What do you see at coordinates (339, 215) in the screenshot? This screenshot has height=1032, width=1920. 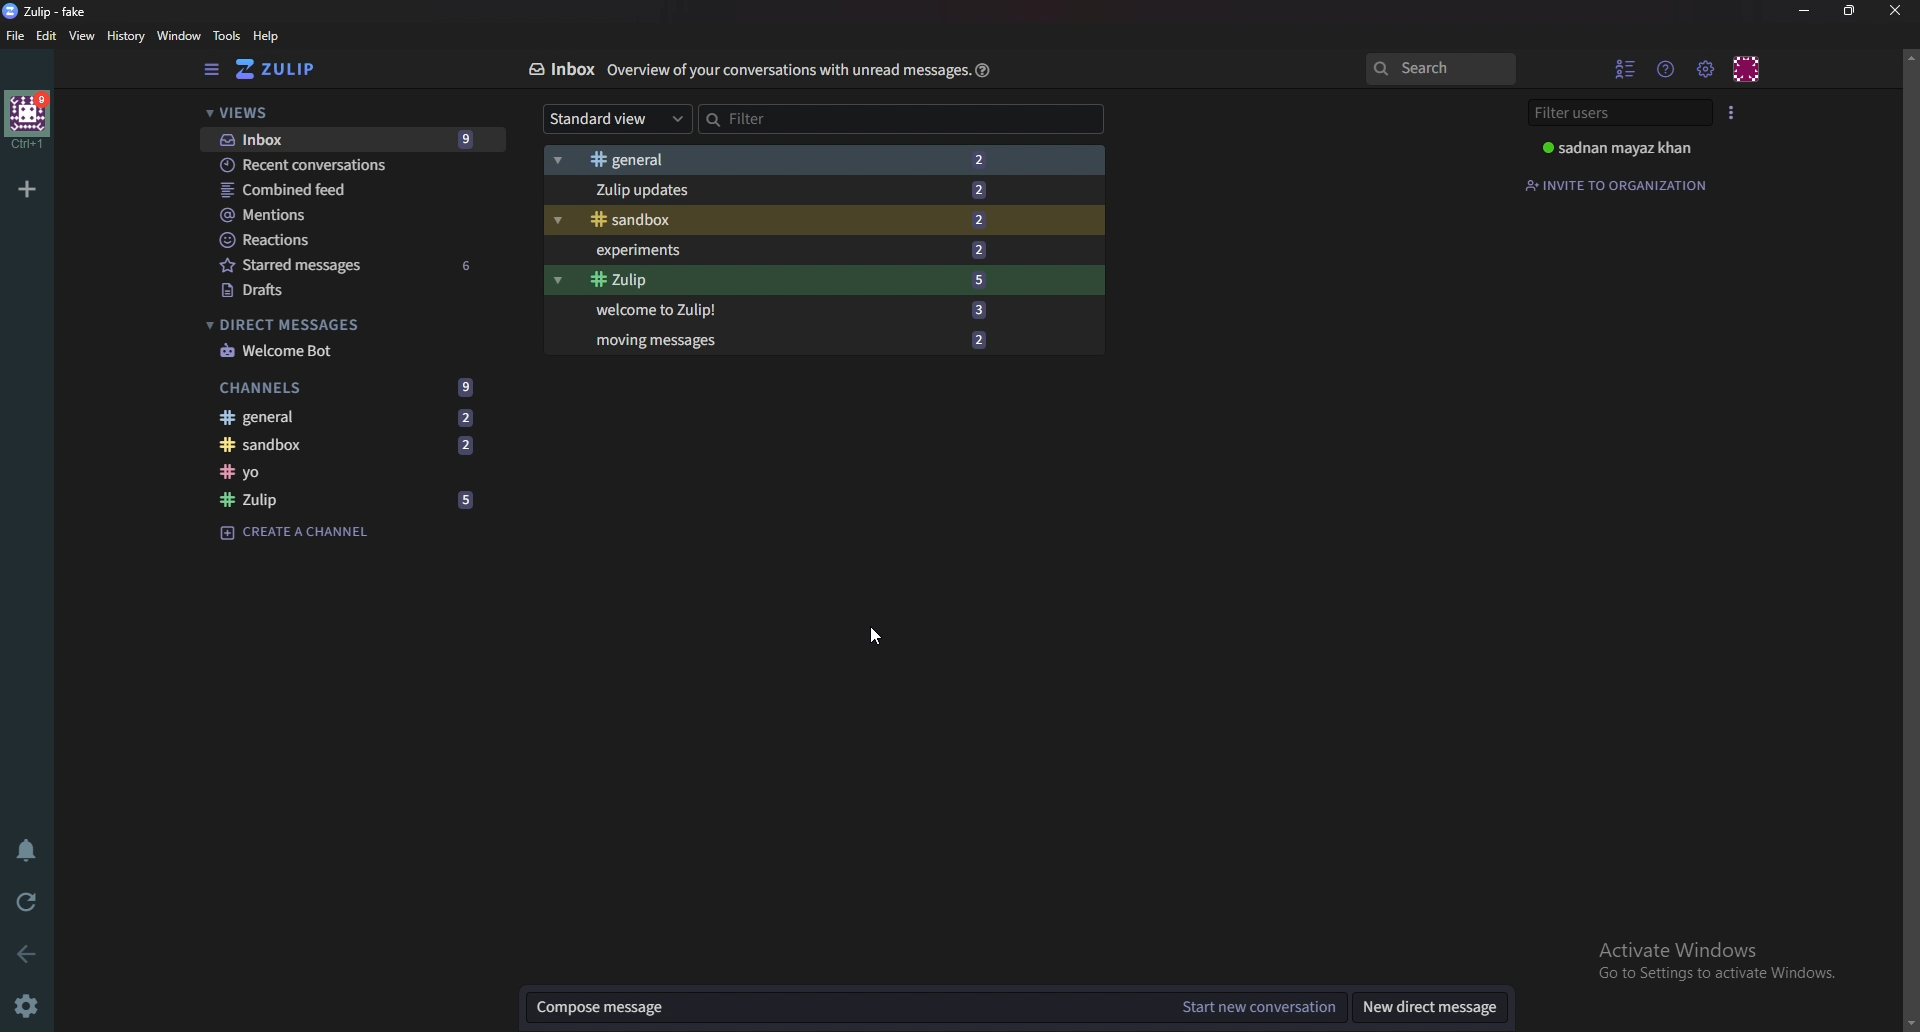 I see `Mentions` at bounding box center [339, 215].